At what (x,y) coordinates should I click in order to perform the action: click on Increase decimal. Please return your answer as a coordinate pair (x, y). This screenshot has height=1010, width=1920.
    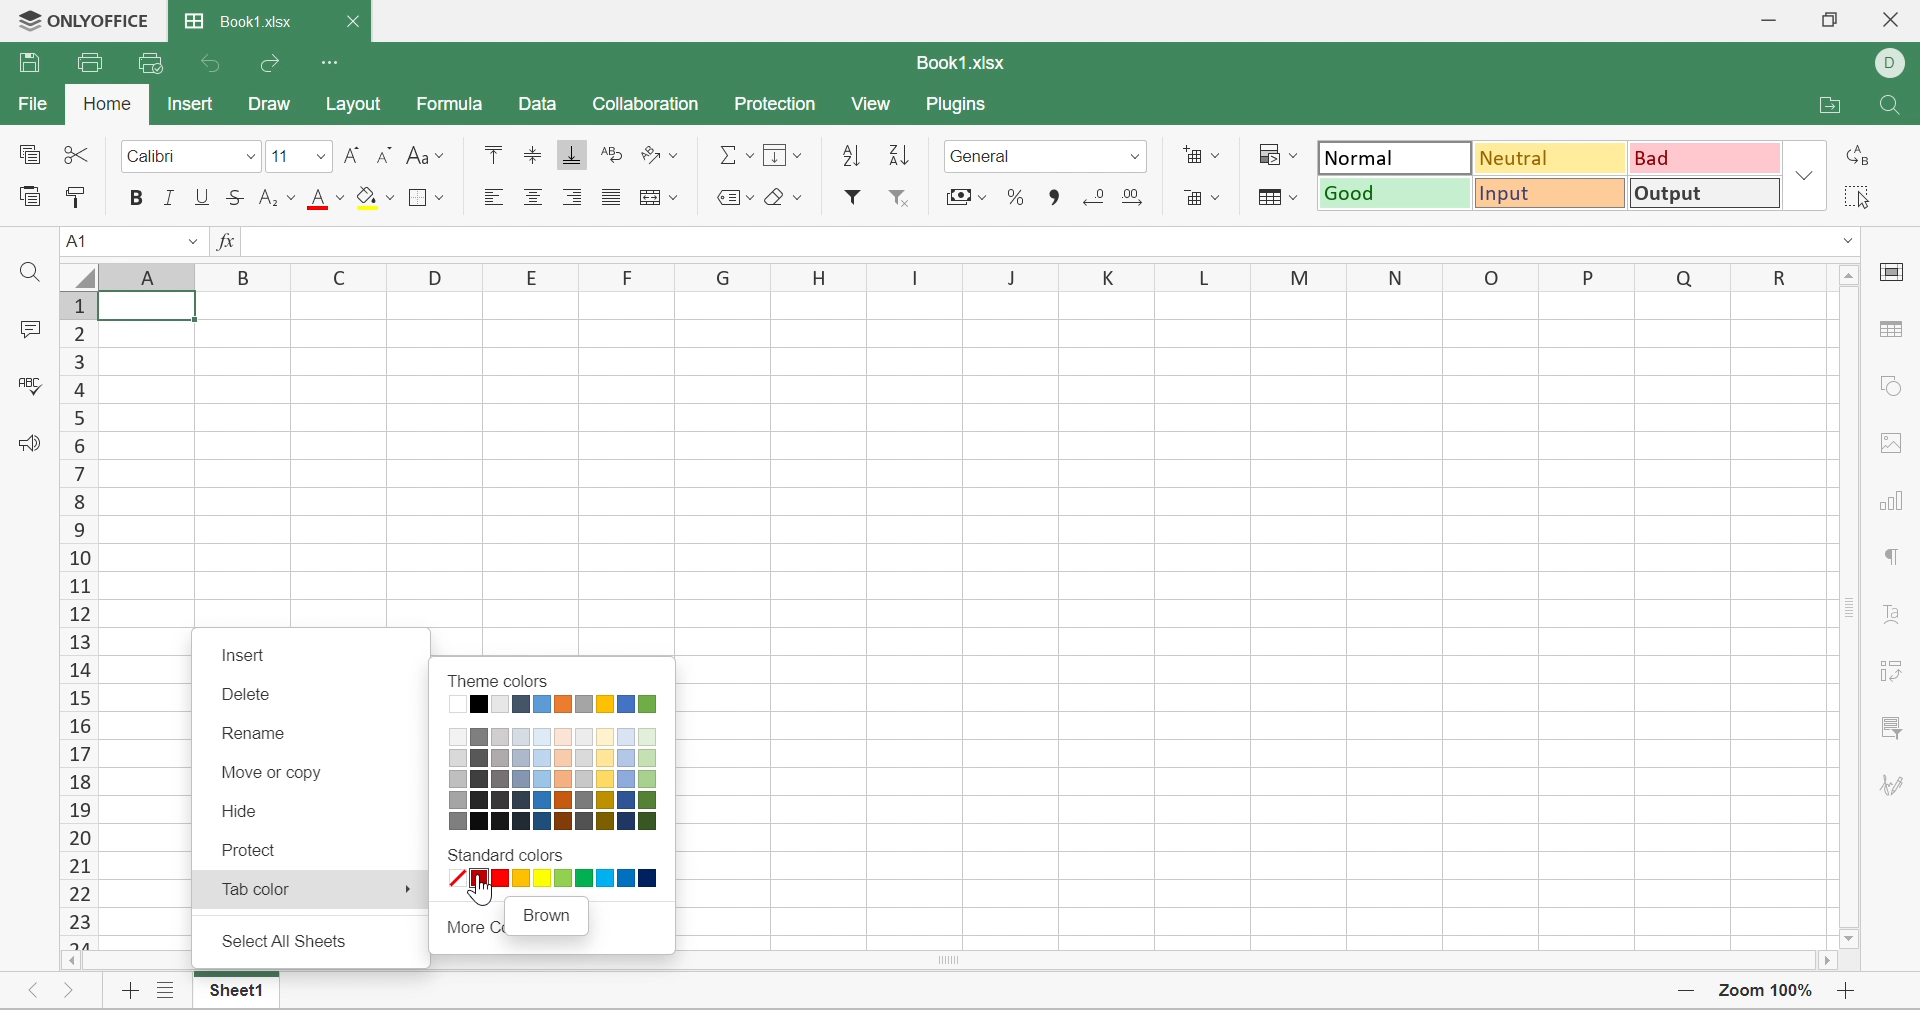
    Looking at the image, I should click on (1132, 196).